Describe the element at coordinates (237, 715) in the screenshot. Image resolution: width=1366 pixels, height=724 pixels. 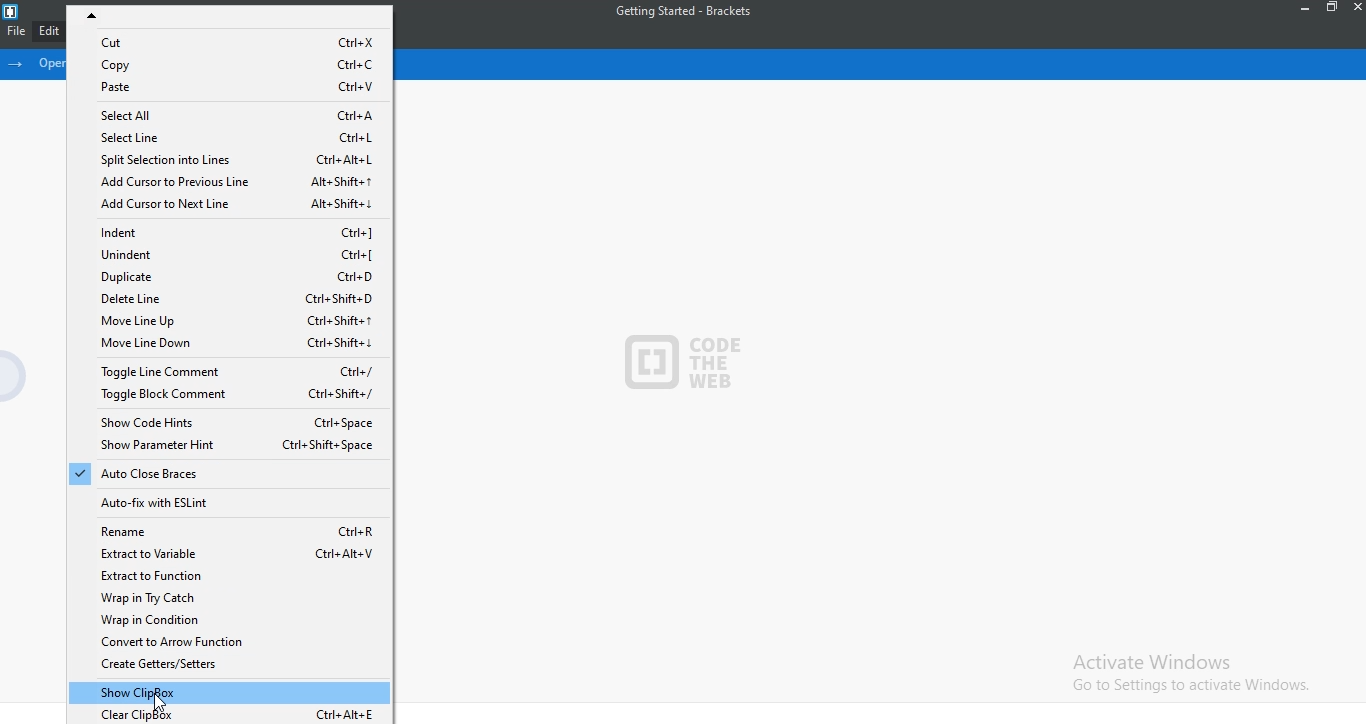
I see `Clear ClipBox` at that location.